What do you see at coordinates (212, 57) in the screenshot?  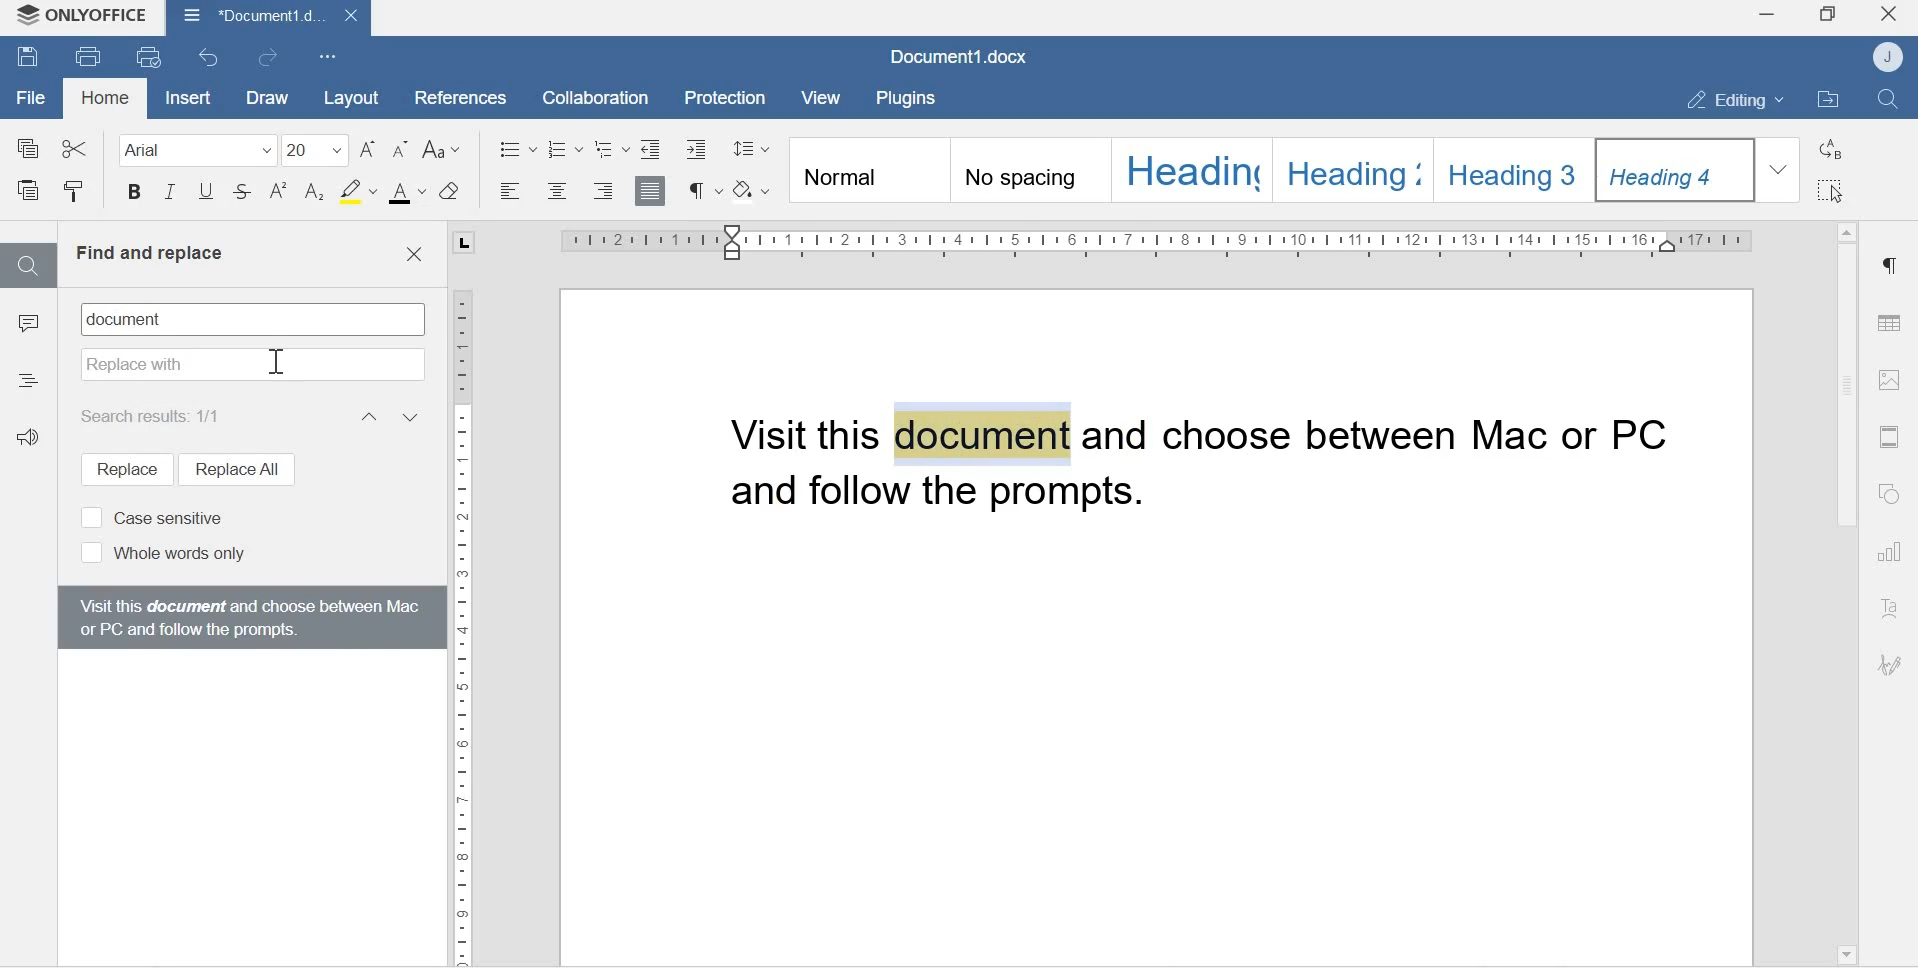 I see `Undo` at bounding box center [212, 57].